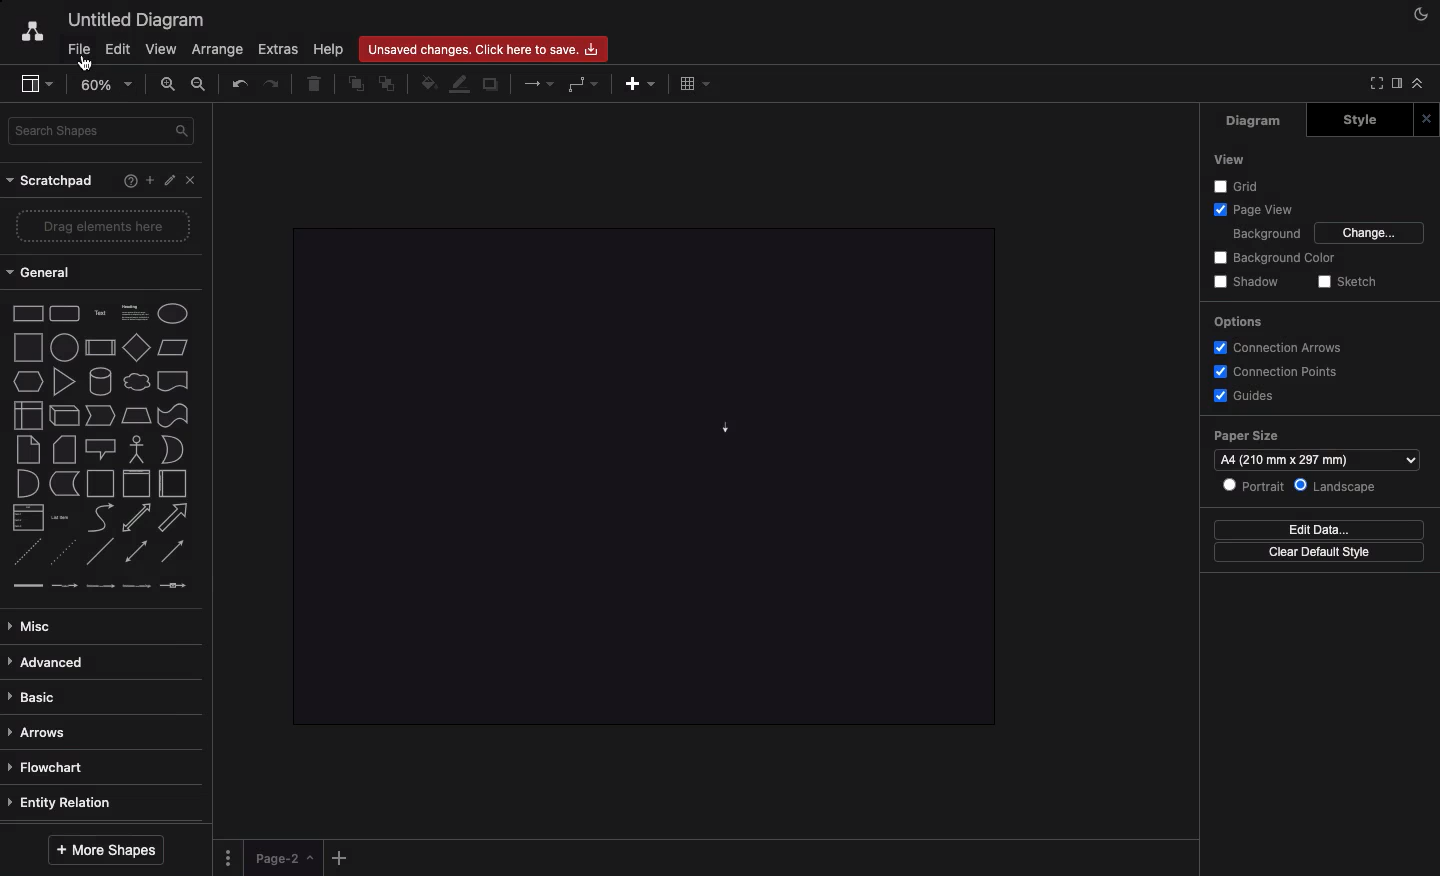 This screenshot has width=1440, height=876. I want to click on Scratchpad, so click(52, 180).